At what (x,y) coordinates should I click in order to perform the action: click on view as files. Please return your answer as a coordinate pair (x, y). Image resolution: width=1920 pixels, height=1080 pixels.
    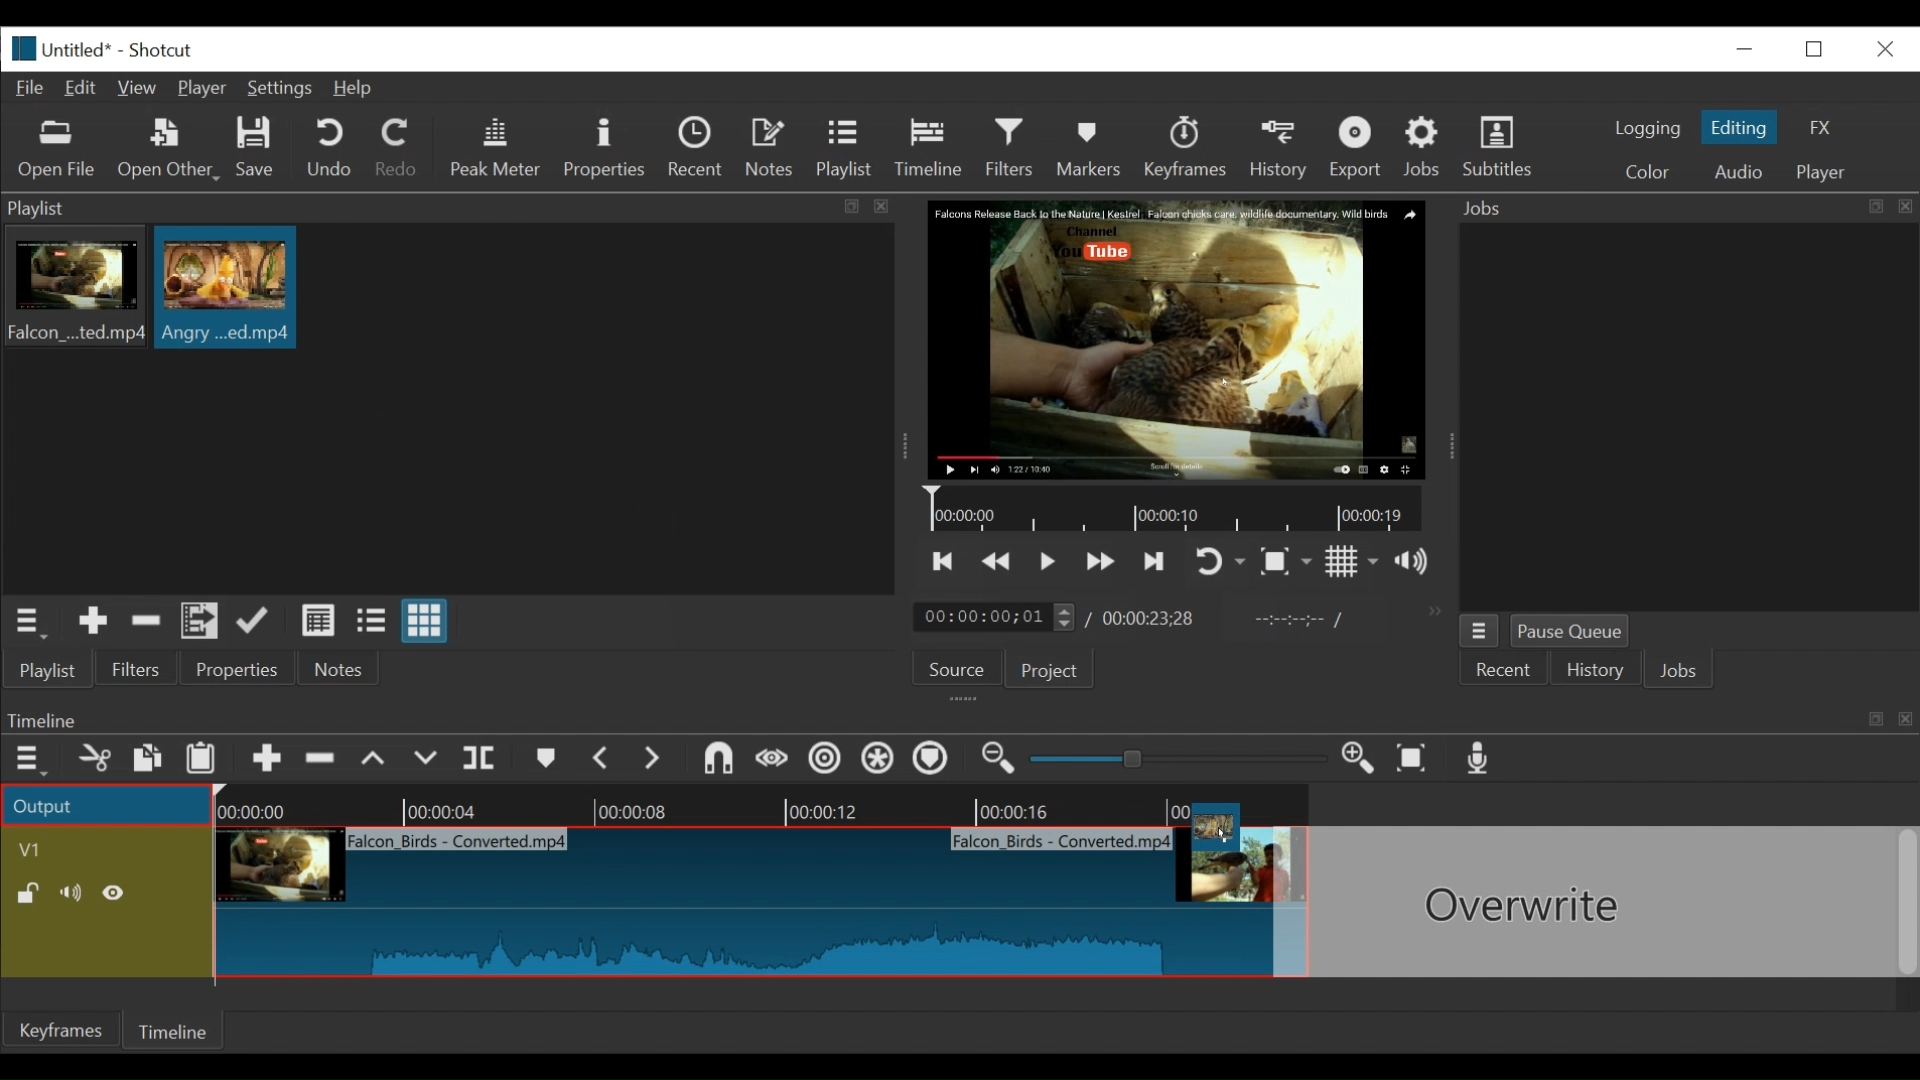
    Looking at the image, I should click on (373, 620).